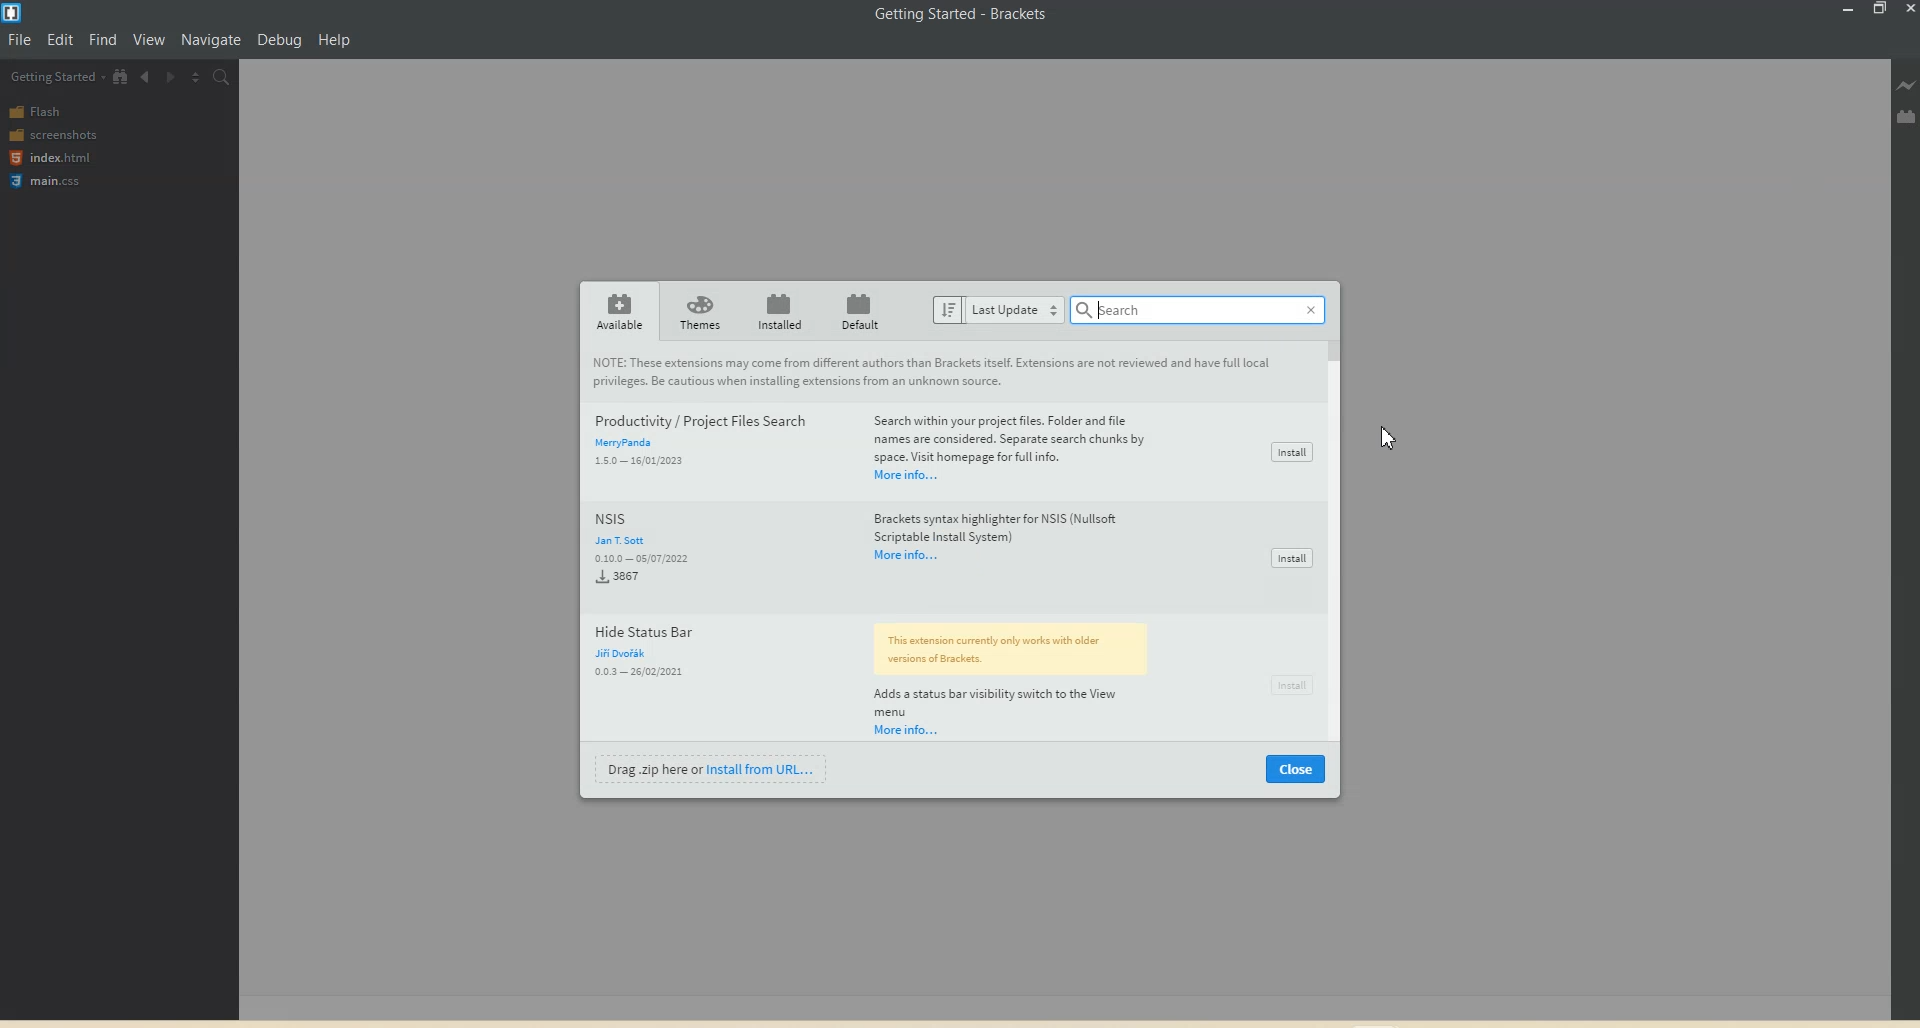 The image size is (1920, 1028). What do you see at coordinates (653, 770) in the screenshot?
I see `Drag .zip here` at bounding box center [653, 770].